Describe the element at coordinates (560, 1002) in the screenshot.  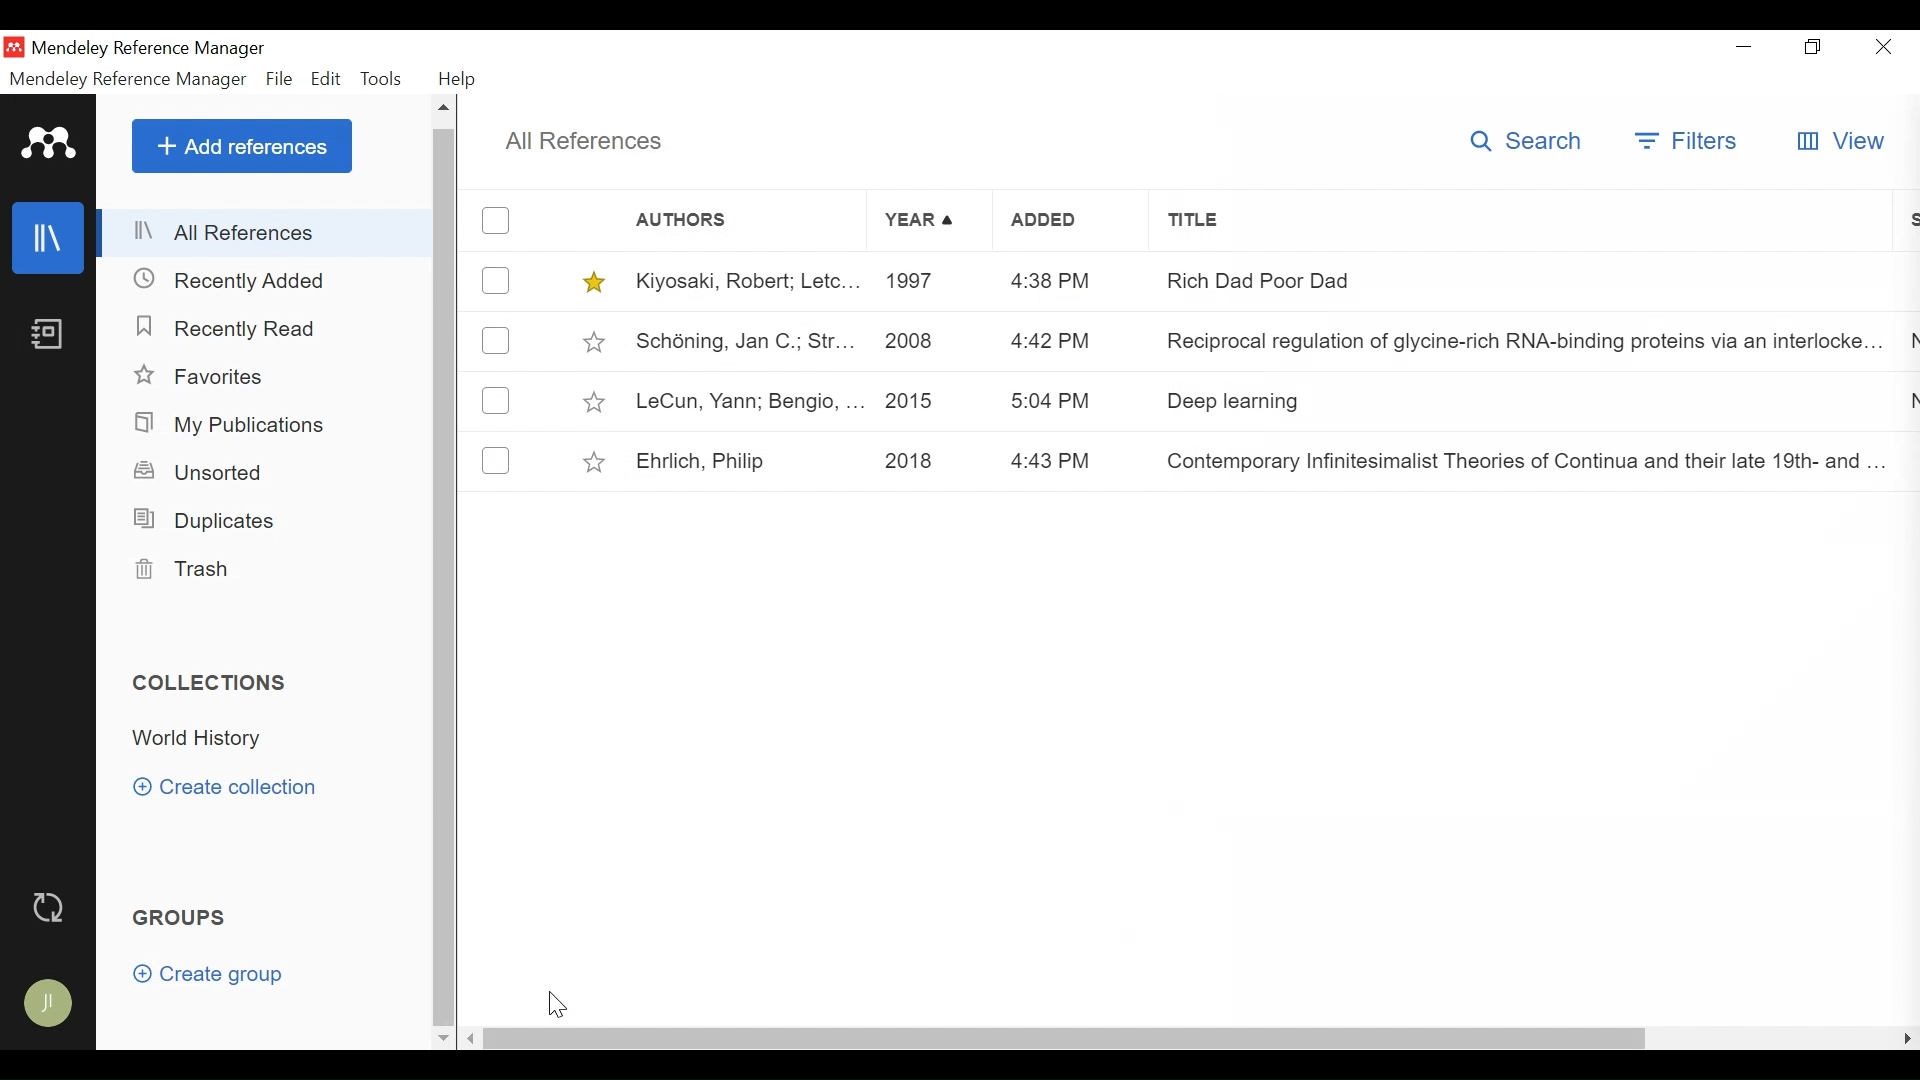
I see `Cursor` at that location.